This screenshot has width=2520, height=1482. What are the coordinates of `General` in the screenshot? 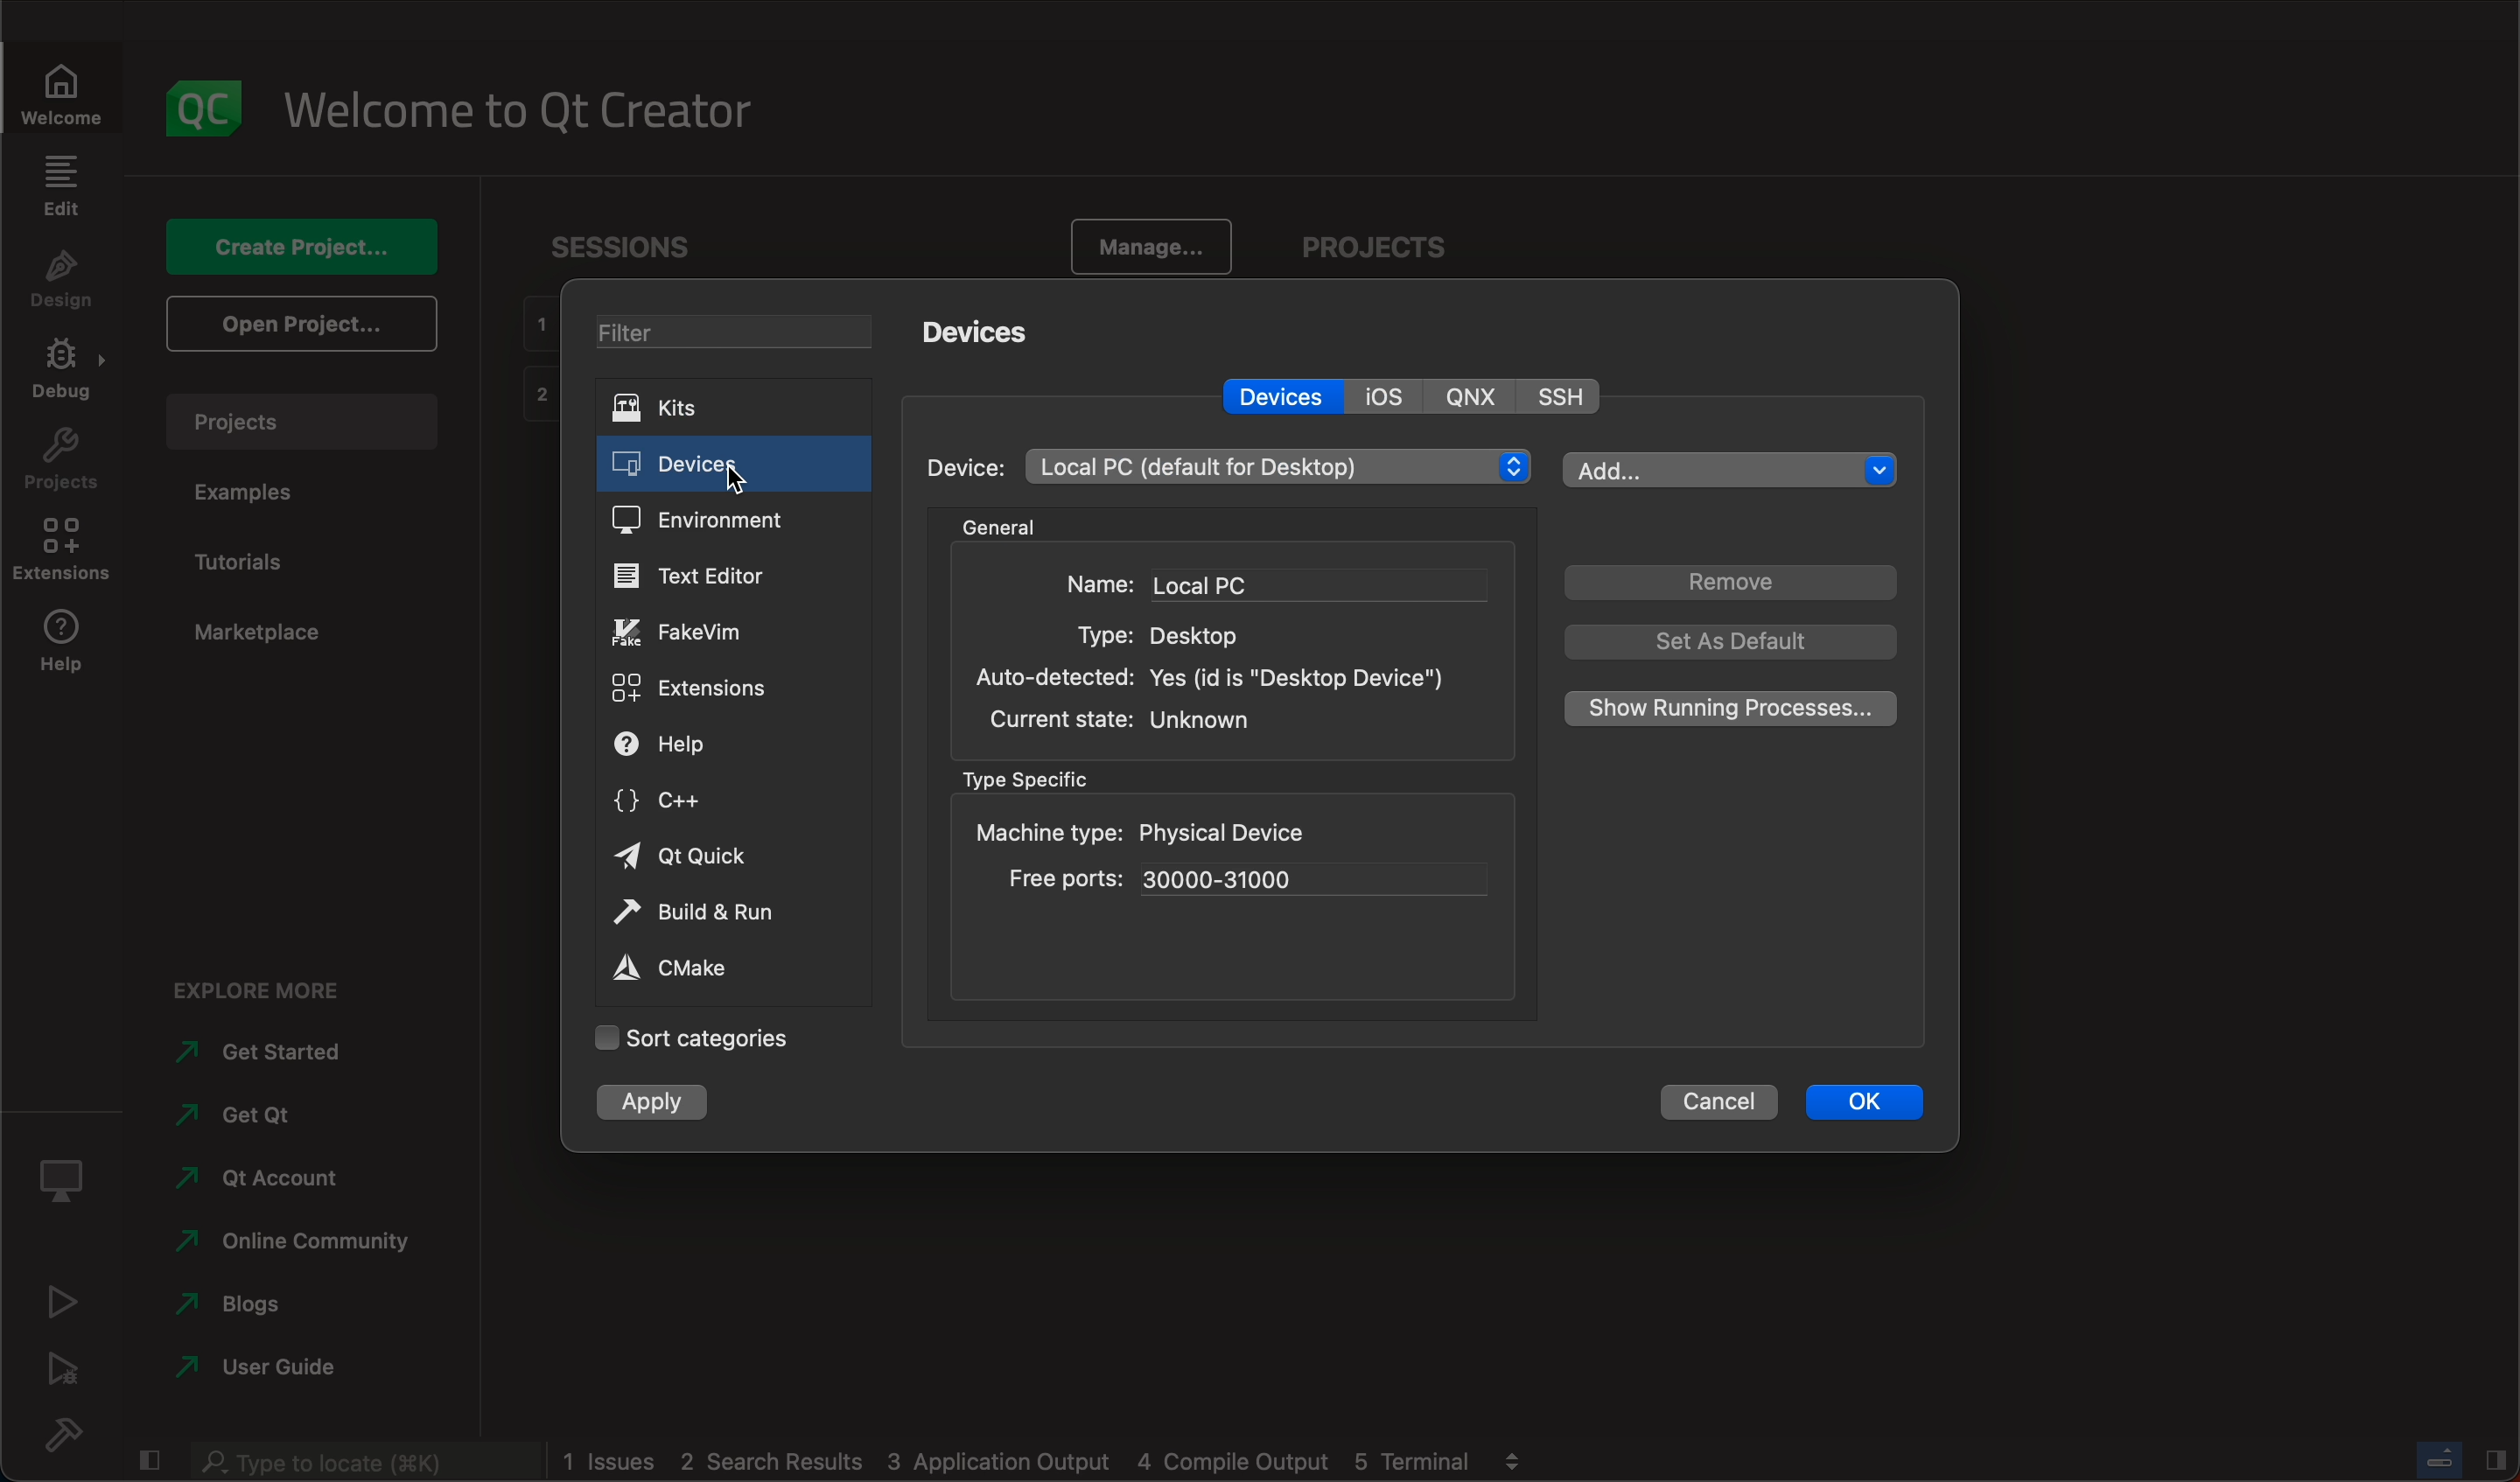 It's located at (1002, 526).